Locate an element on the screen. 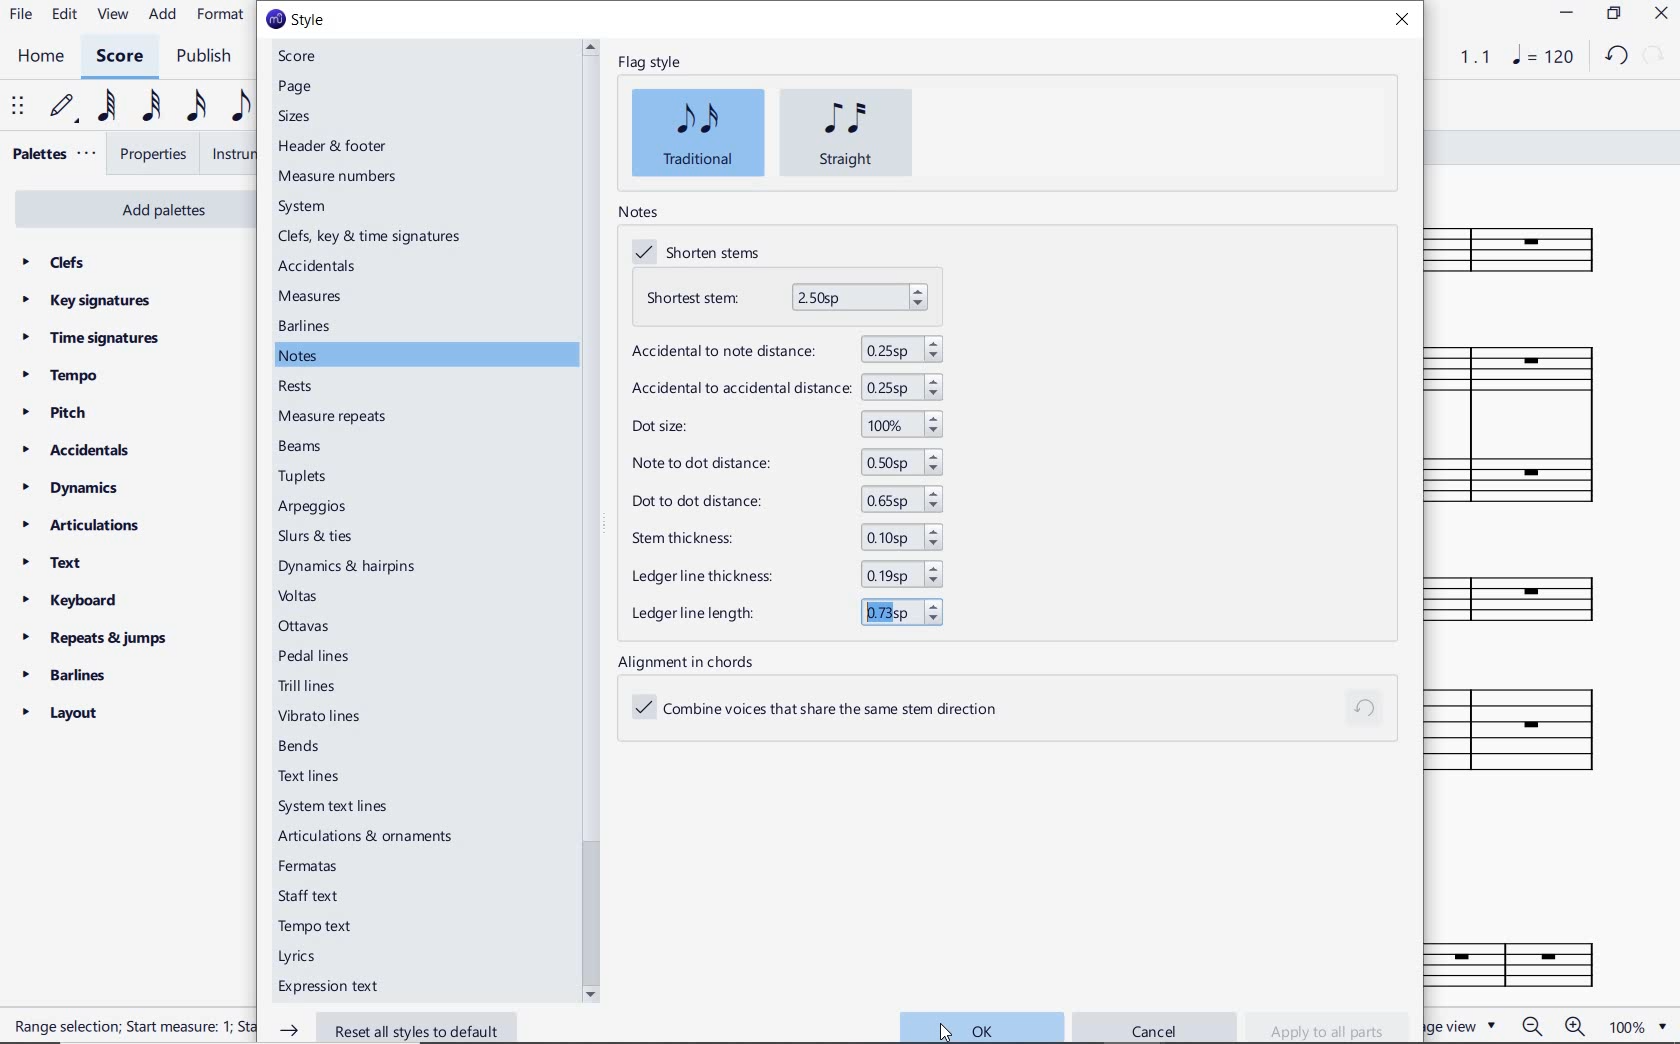 This screenshot has width=1680, height=1044. tempo is located at coordinates (64, 377).